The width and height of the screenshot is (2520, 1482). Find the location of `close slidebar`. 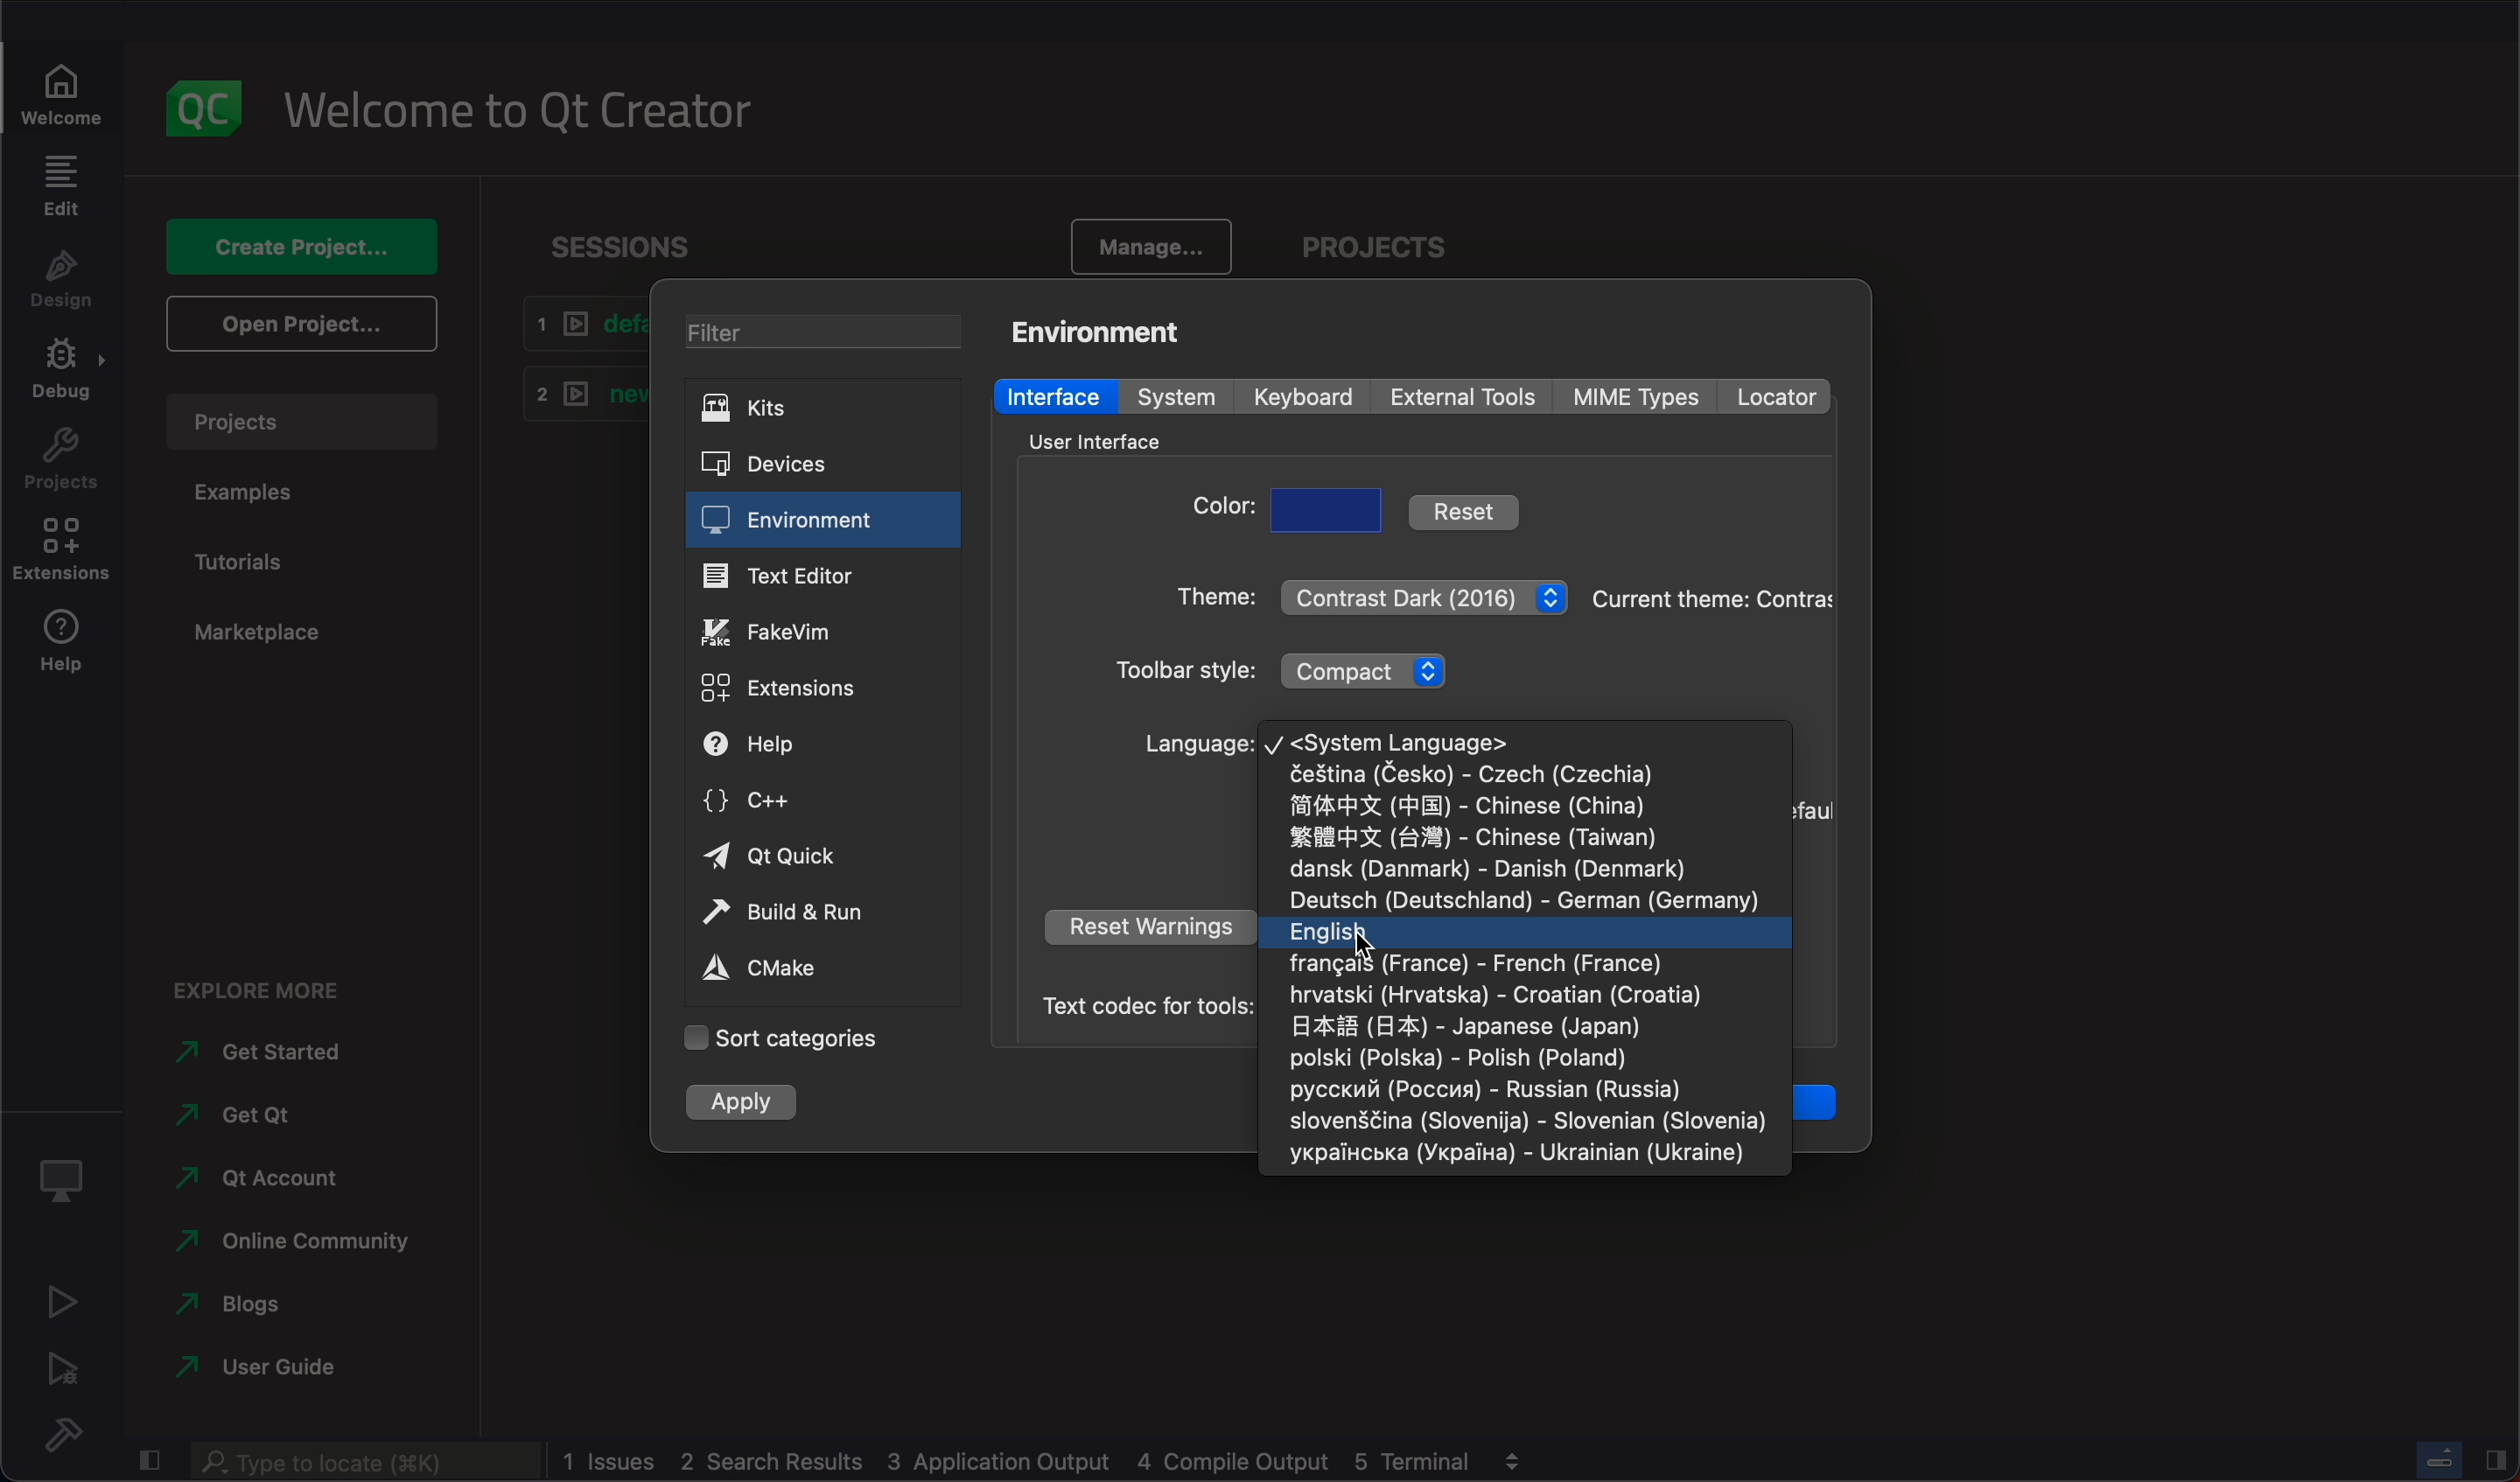

close slidebar is located at coordinates (2495, 1460).